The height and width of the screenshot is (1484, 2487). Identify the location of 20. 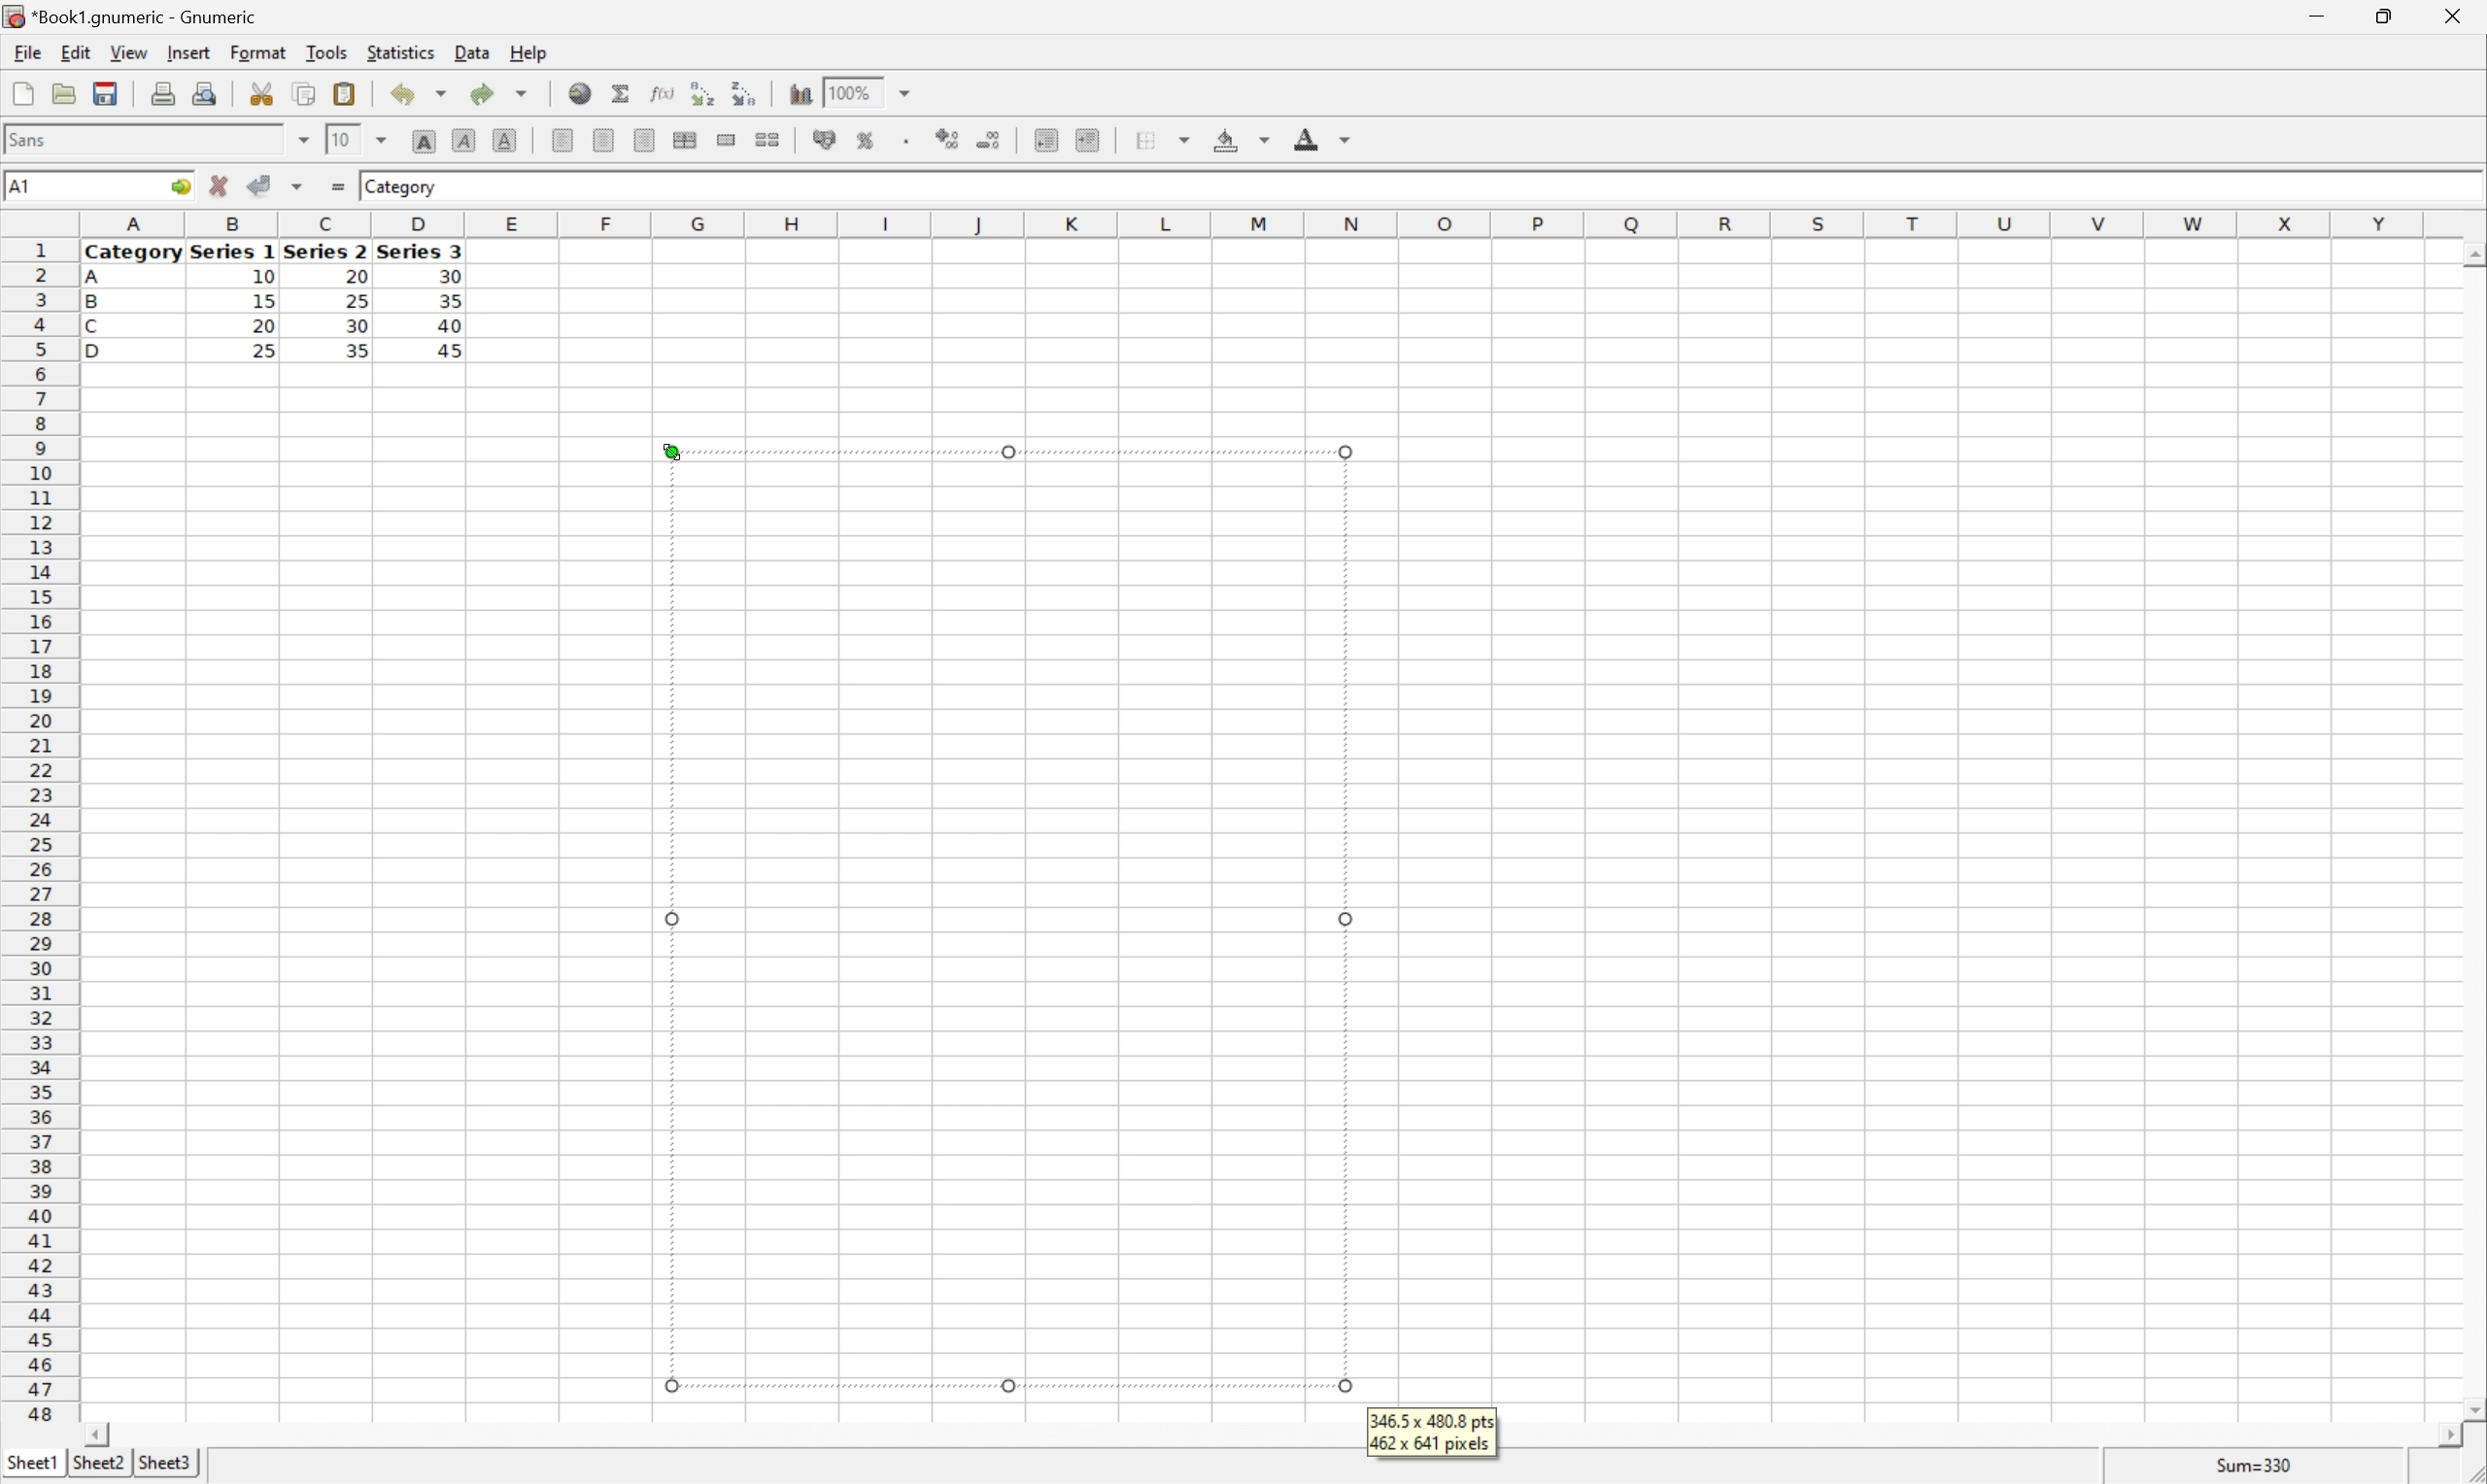
(263, 326).